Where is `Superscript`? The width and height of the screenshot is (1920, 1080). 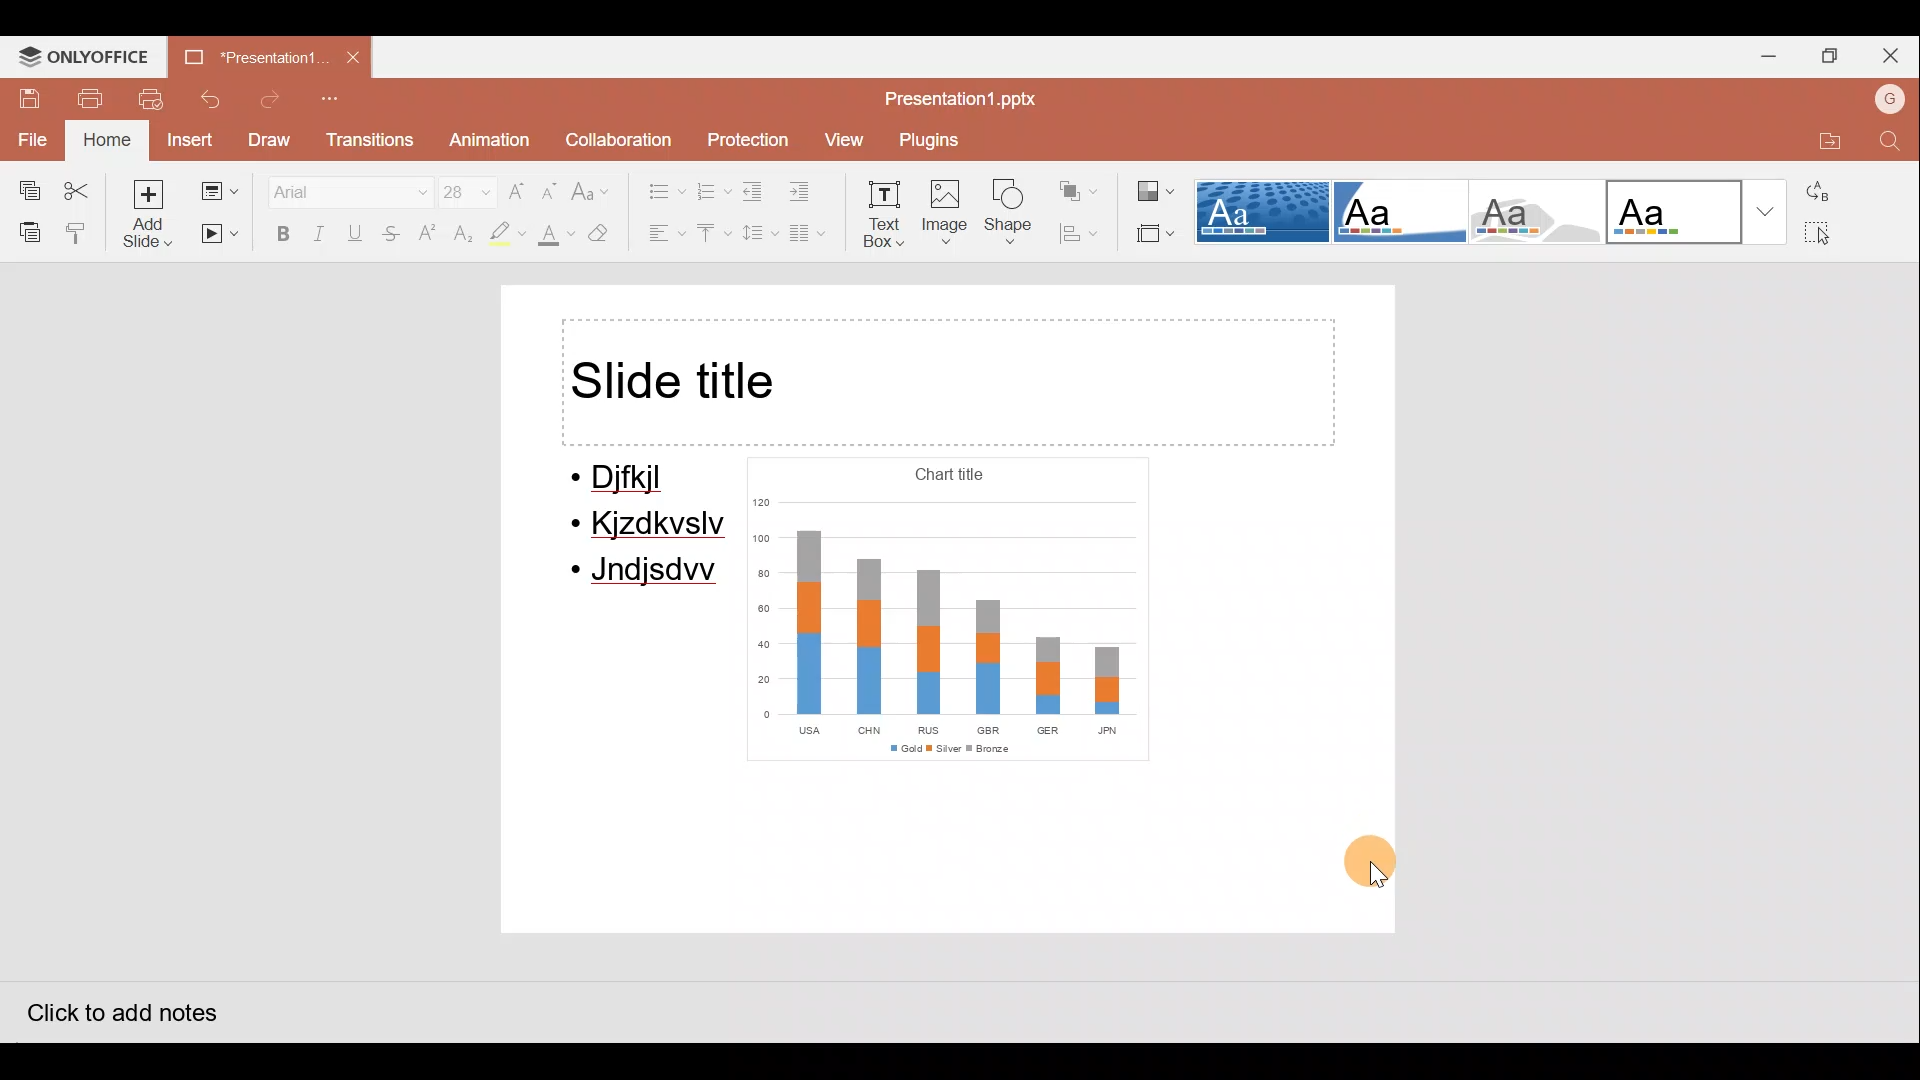 Superscript is located at coordinates (426, 235).